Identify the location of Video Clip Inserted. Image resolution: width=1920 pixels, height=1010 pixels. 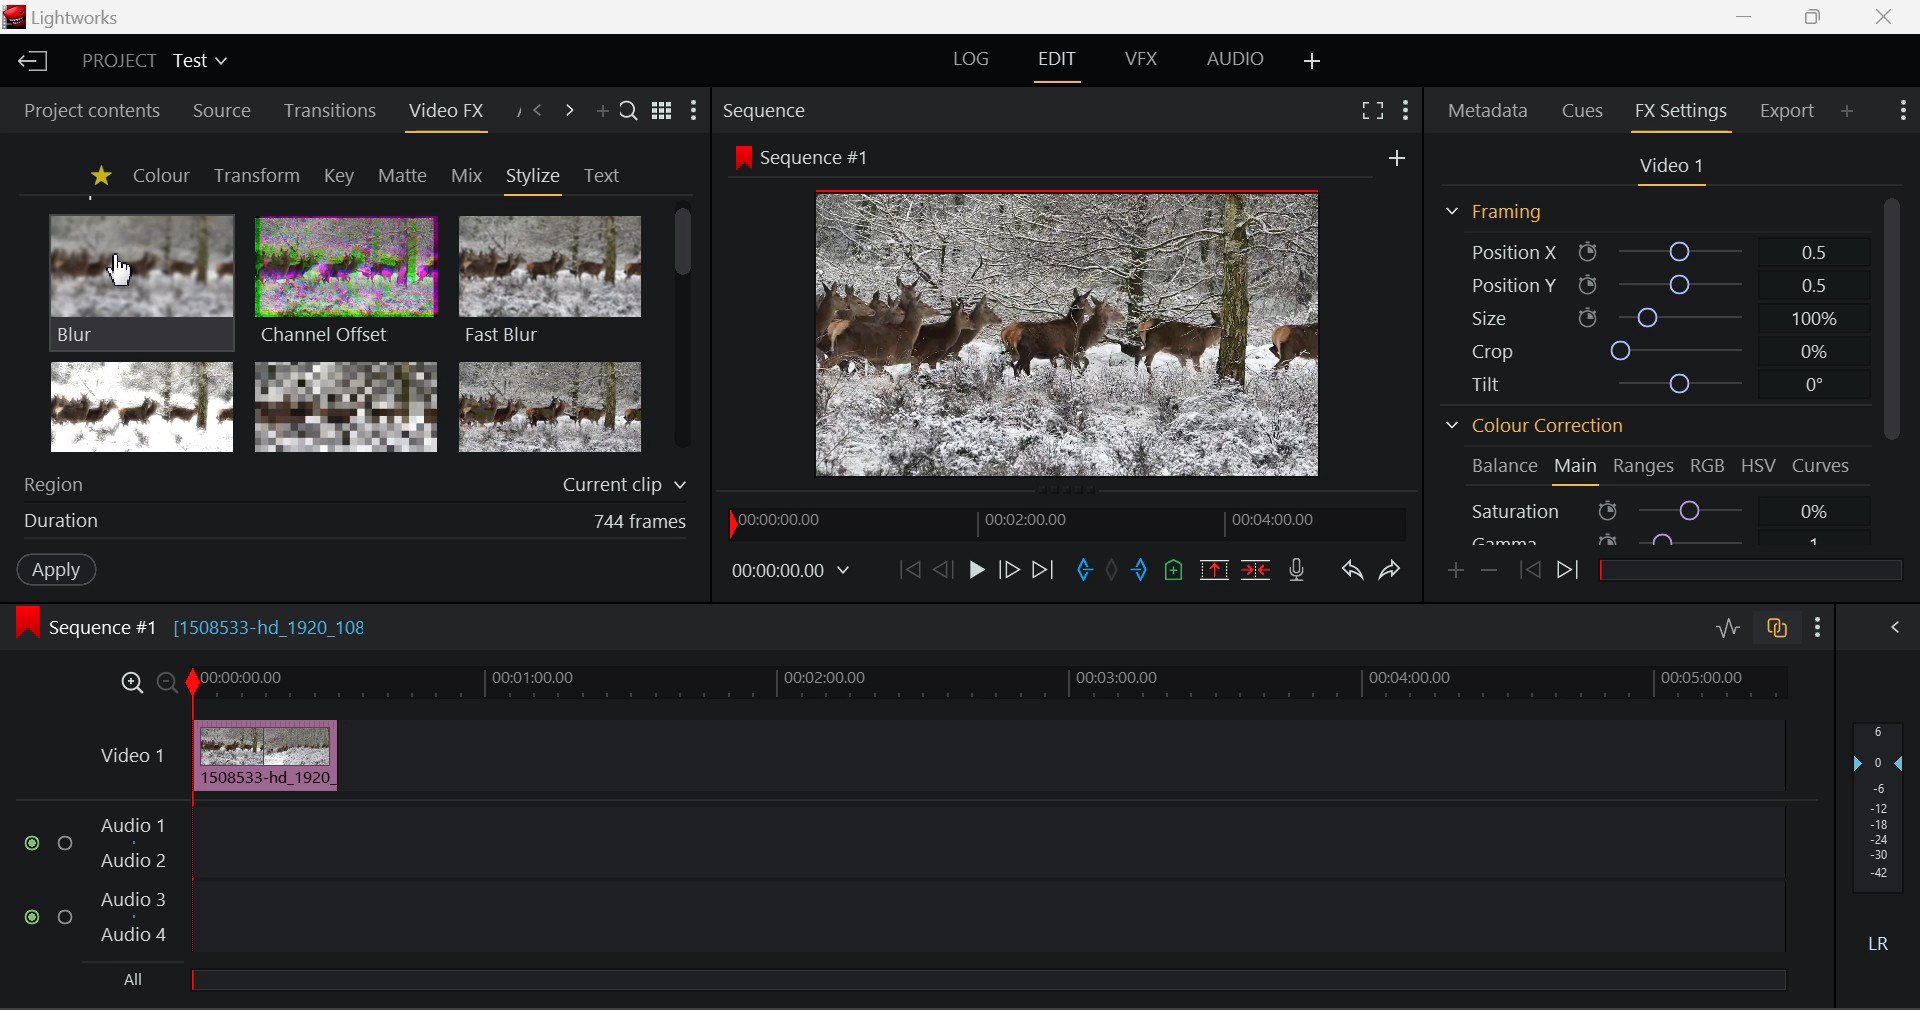
(265, 755).